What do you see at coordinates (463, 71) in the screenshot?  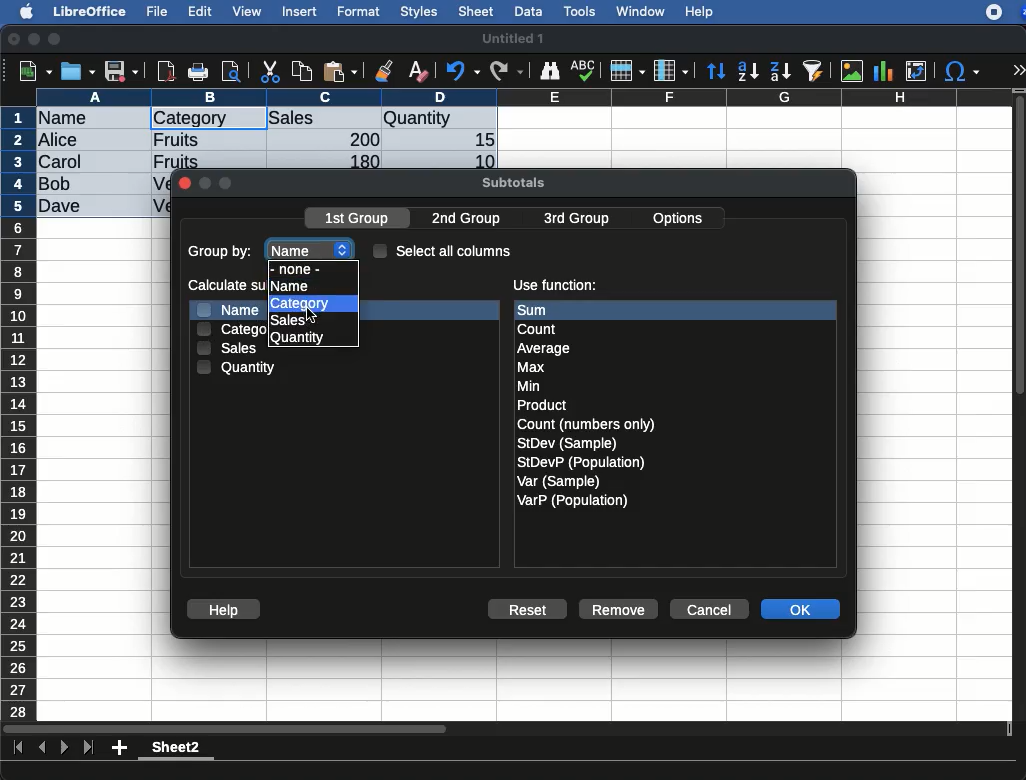 I see `undo` at bounding box center [463, 71].